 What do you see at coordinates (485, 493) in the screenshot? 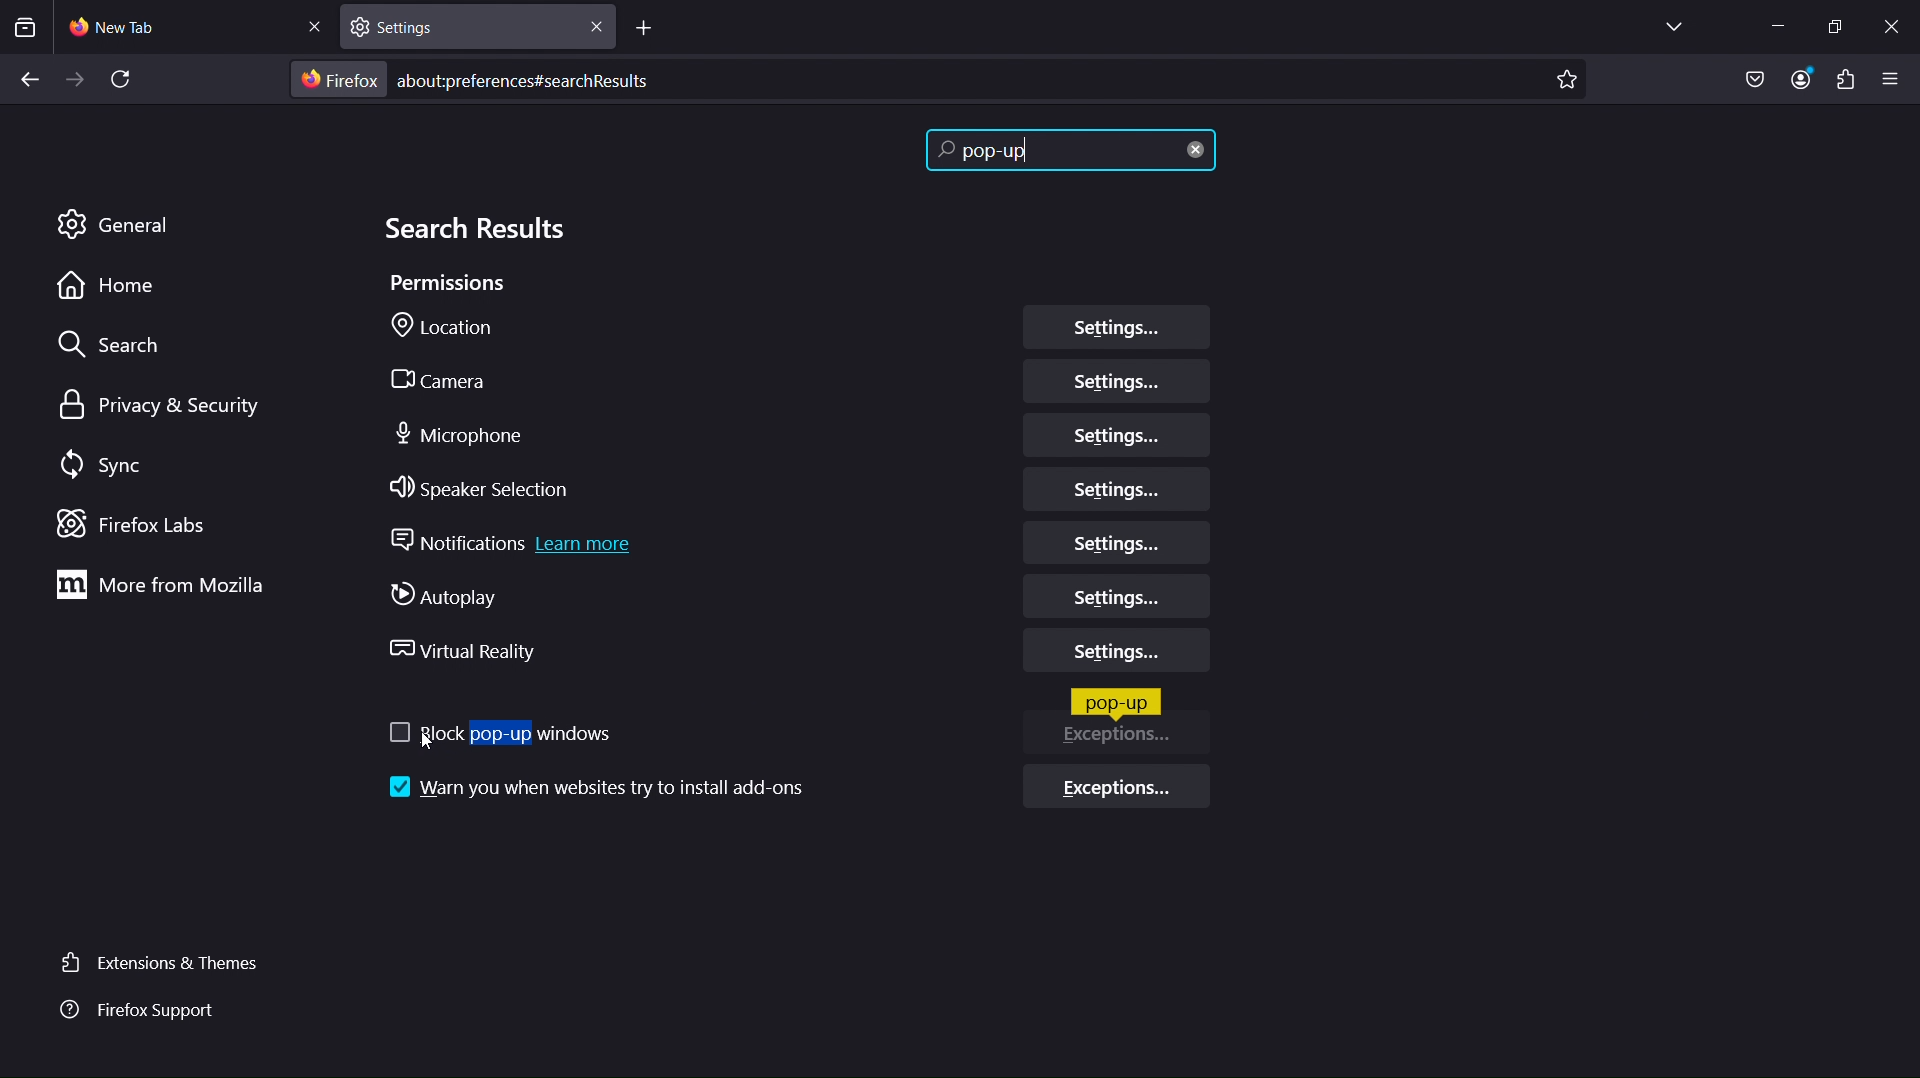
I see `Speaker Selection` at bounding box center [485, 493].